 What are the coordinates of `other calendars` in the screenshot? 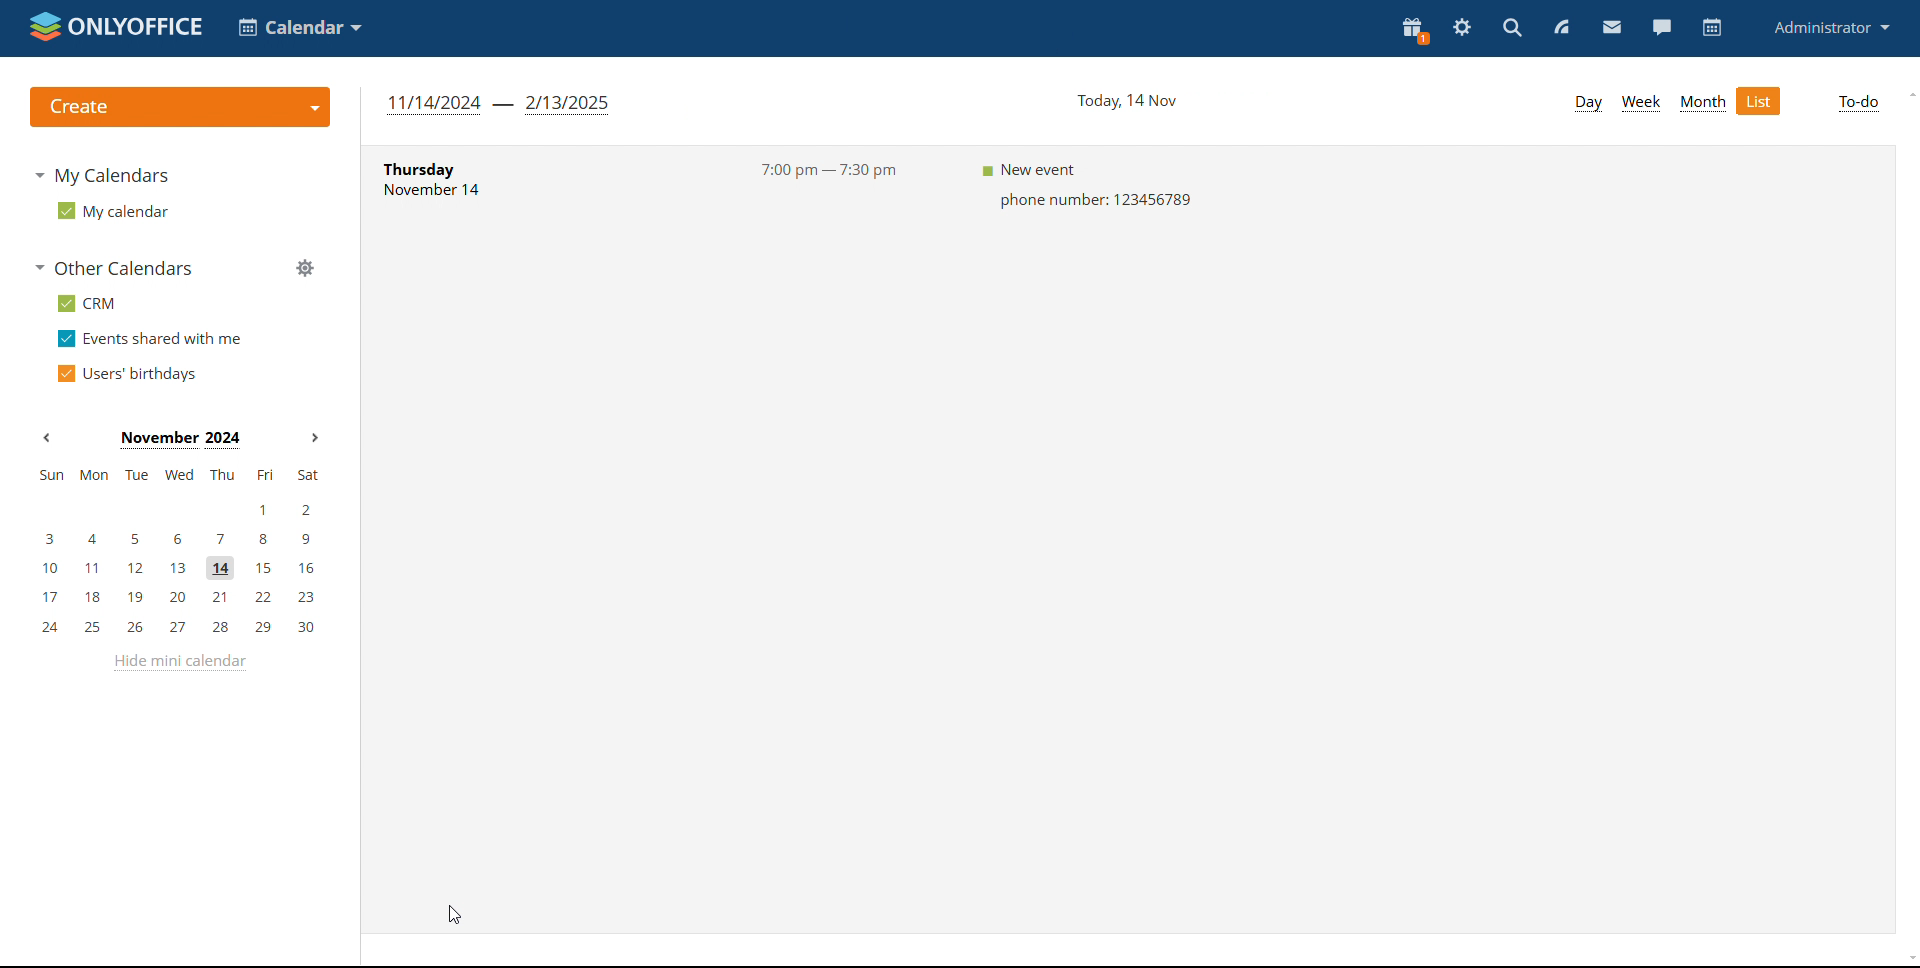 It's located at (112, 268).